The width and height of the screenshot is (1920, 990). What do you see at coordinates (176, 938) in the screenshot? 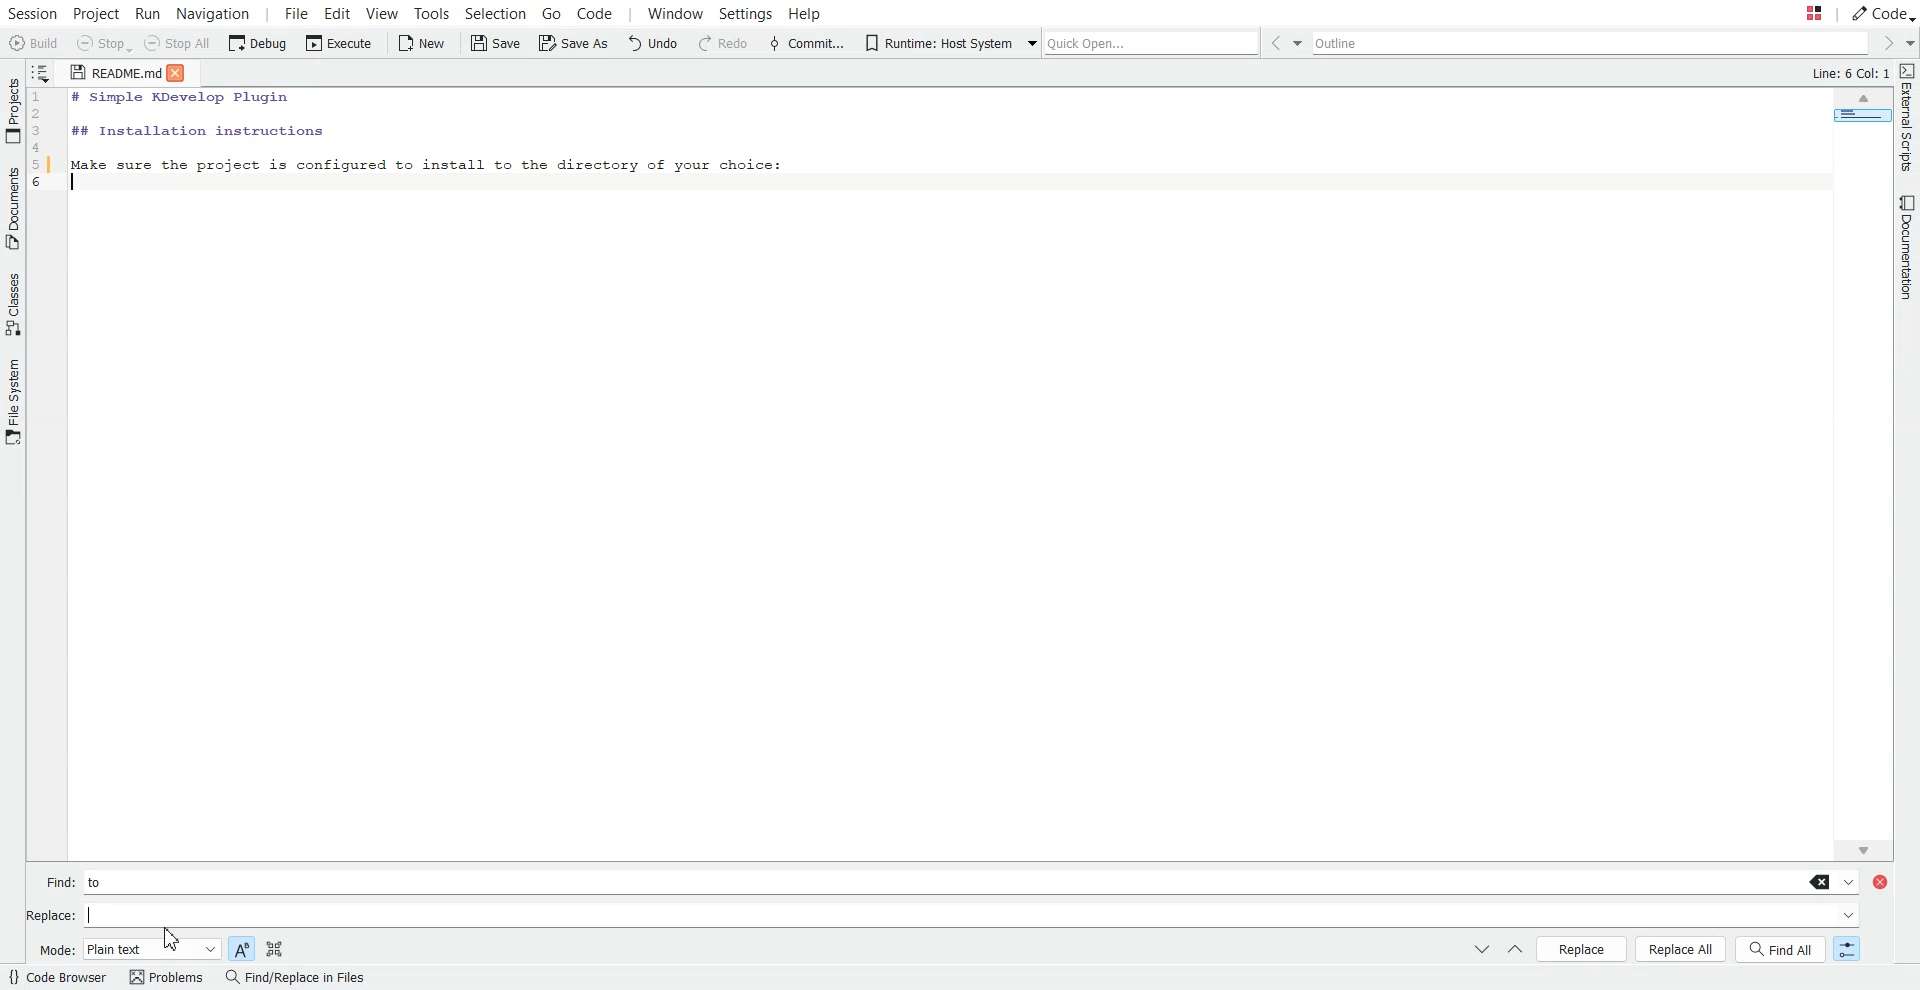
I see `Cursor` at bounding box center [176, 938].